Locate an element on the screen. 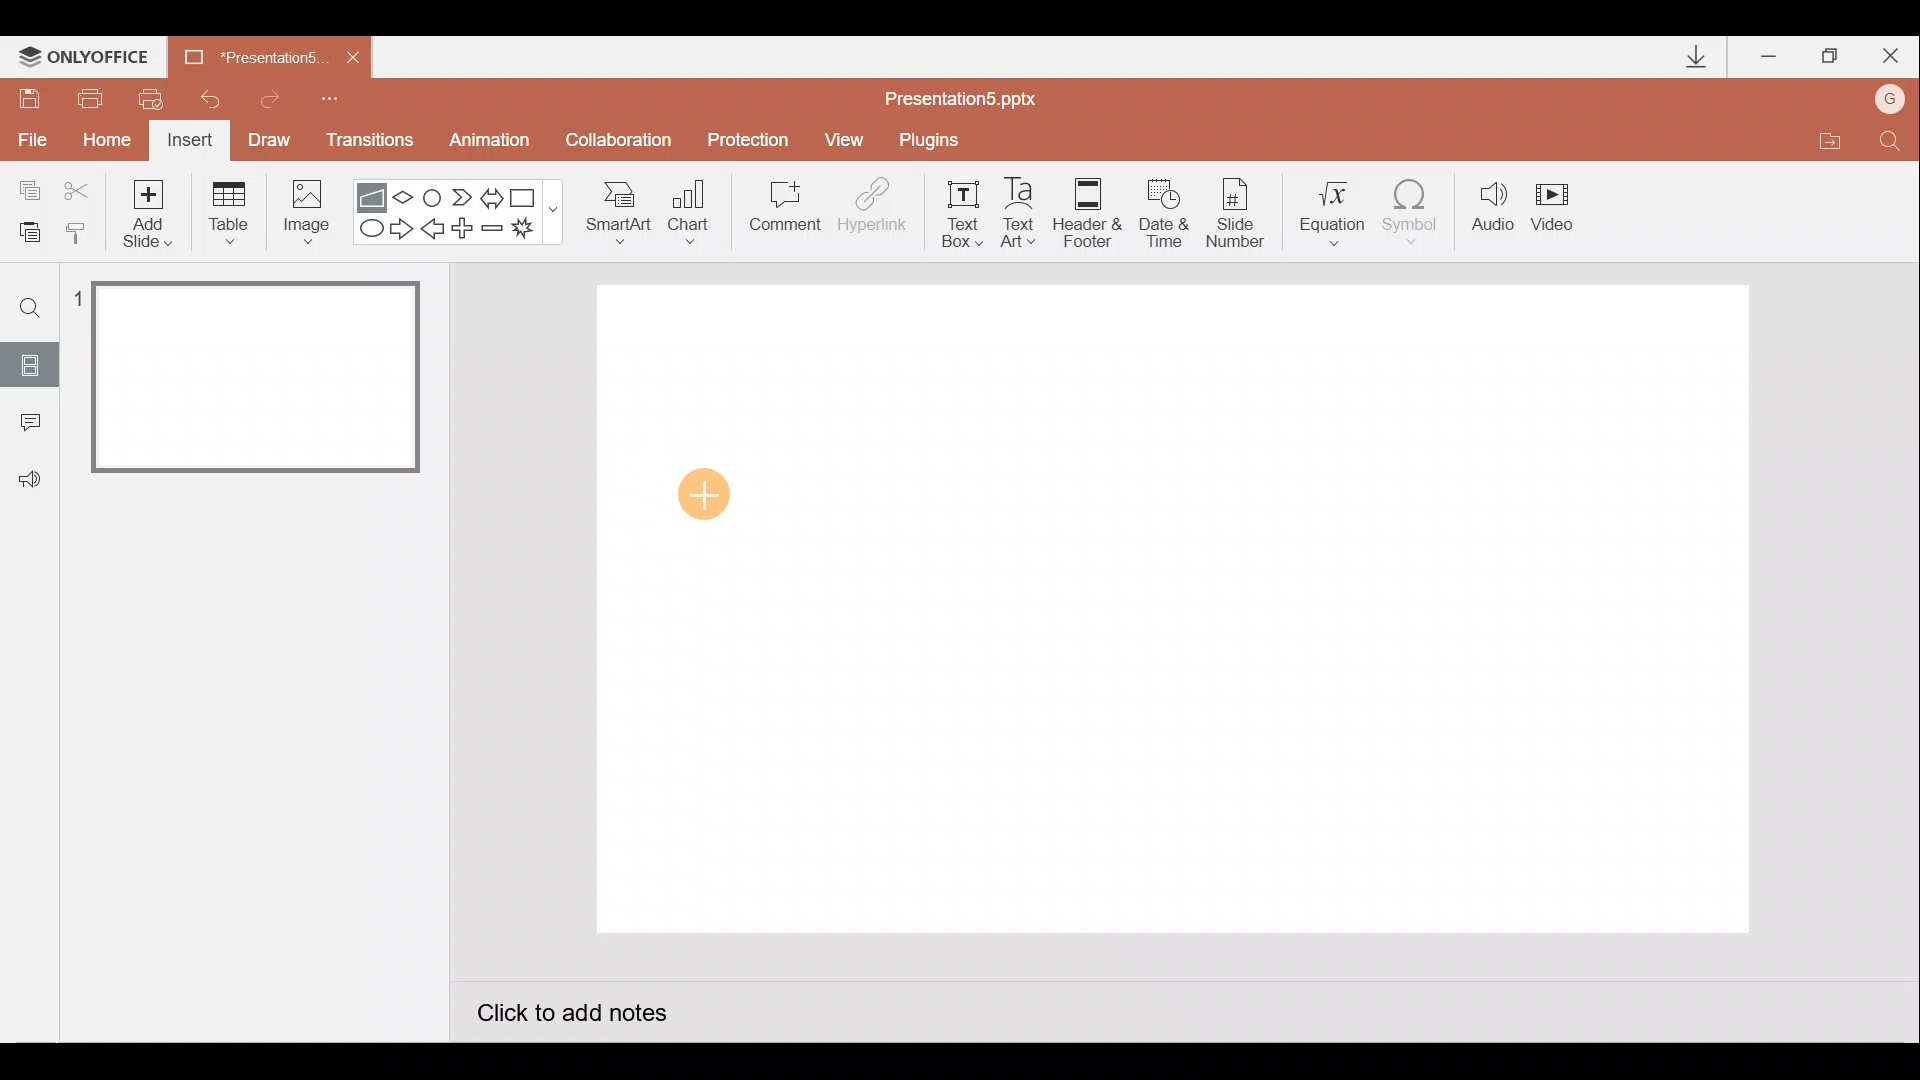  Image is located at coordinates (301, 211).